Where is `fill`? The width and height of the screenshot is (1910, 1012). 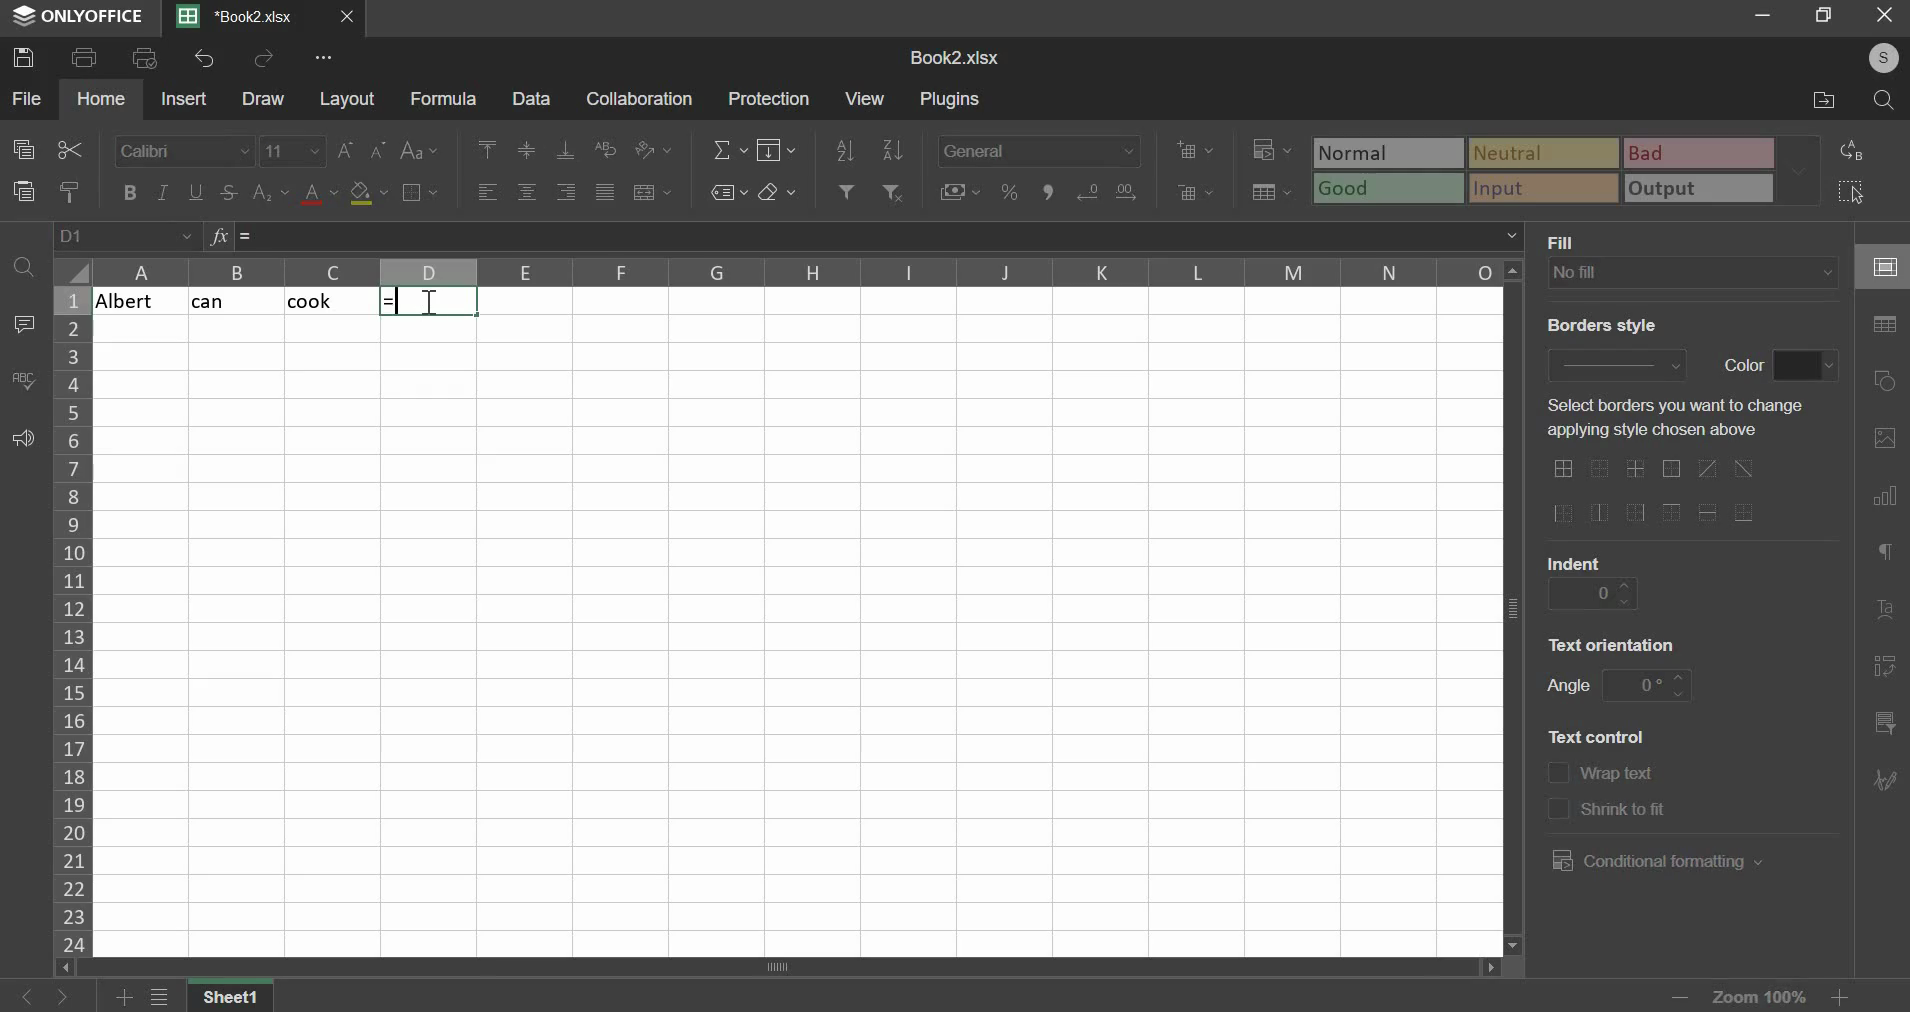
fill is located at coordinates (778, 149).